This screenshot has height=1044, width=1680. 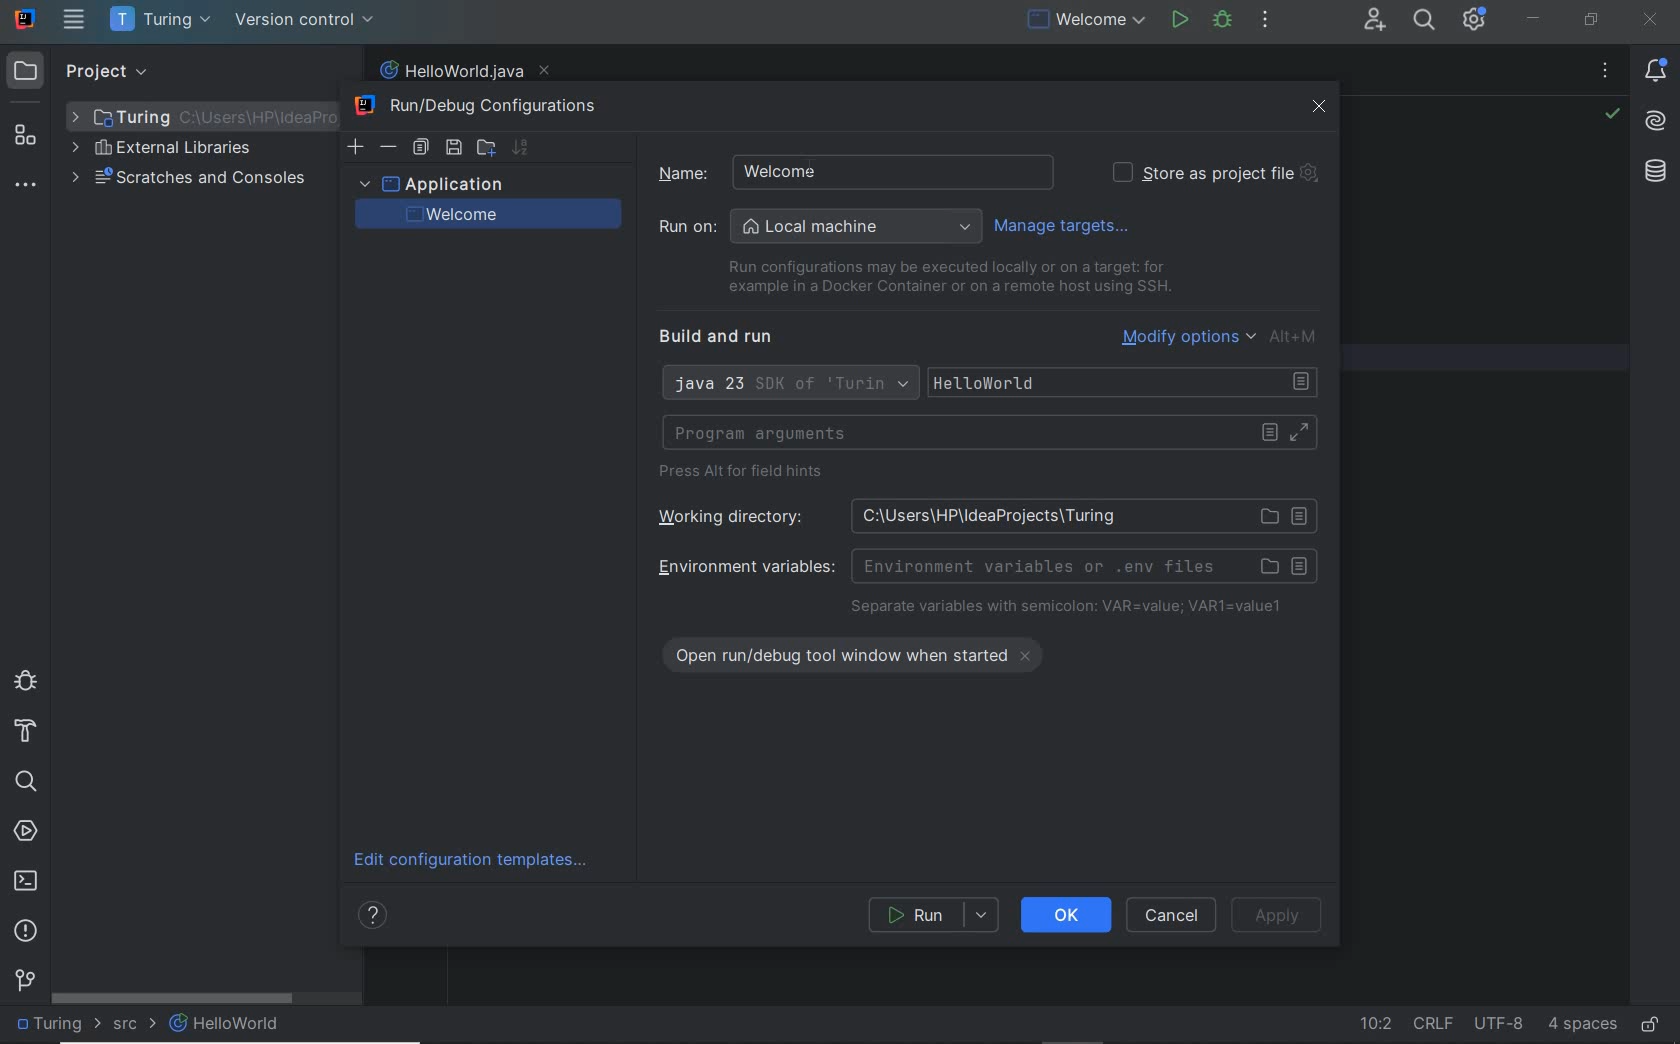 What do you see at coordinates (1659, 176) in the screenshot?
I see `Database` at bounding box center [1659, 176].